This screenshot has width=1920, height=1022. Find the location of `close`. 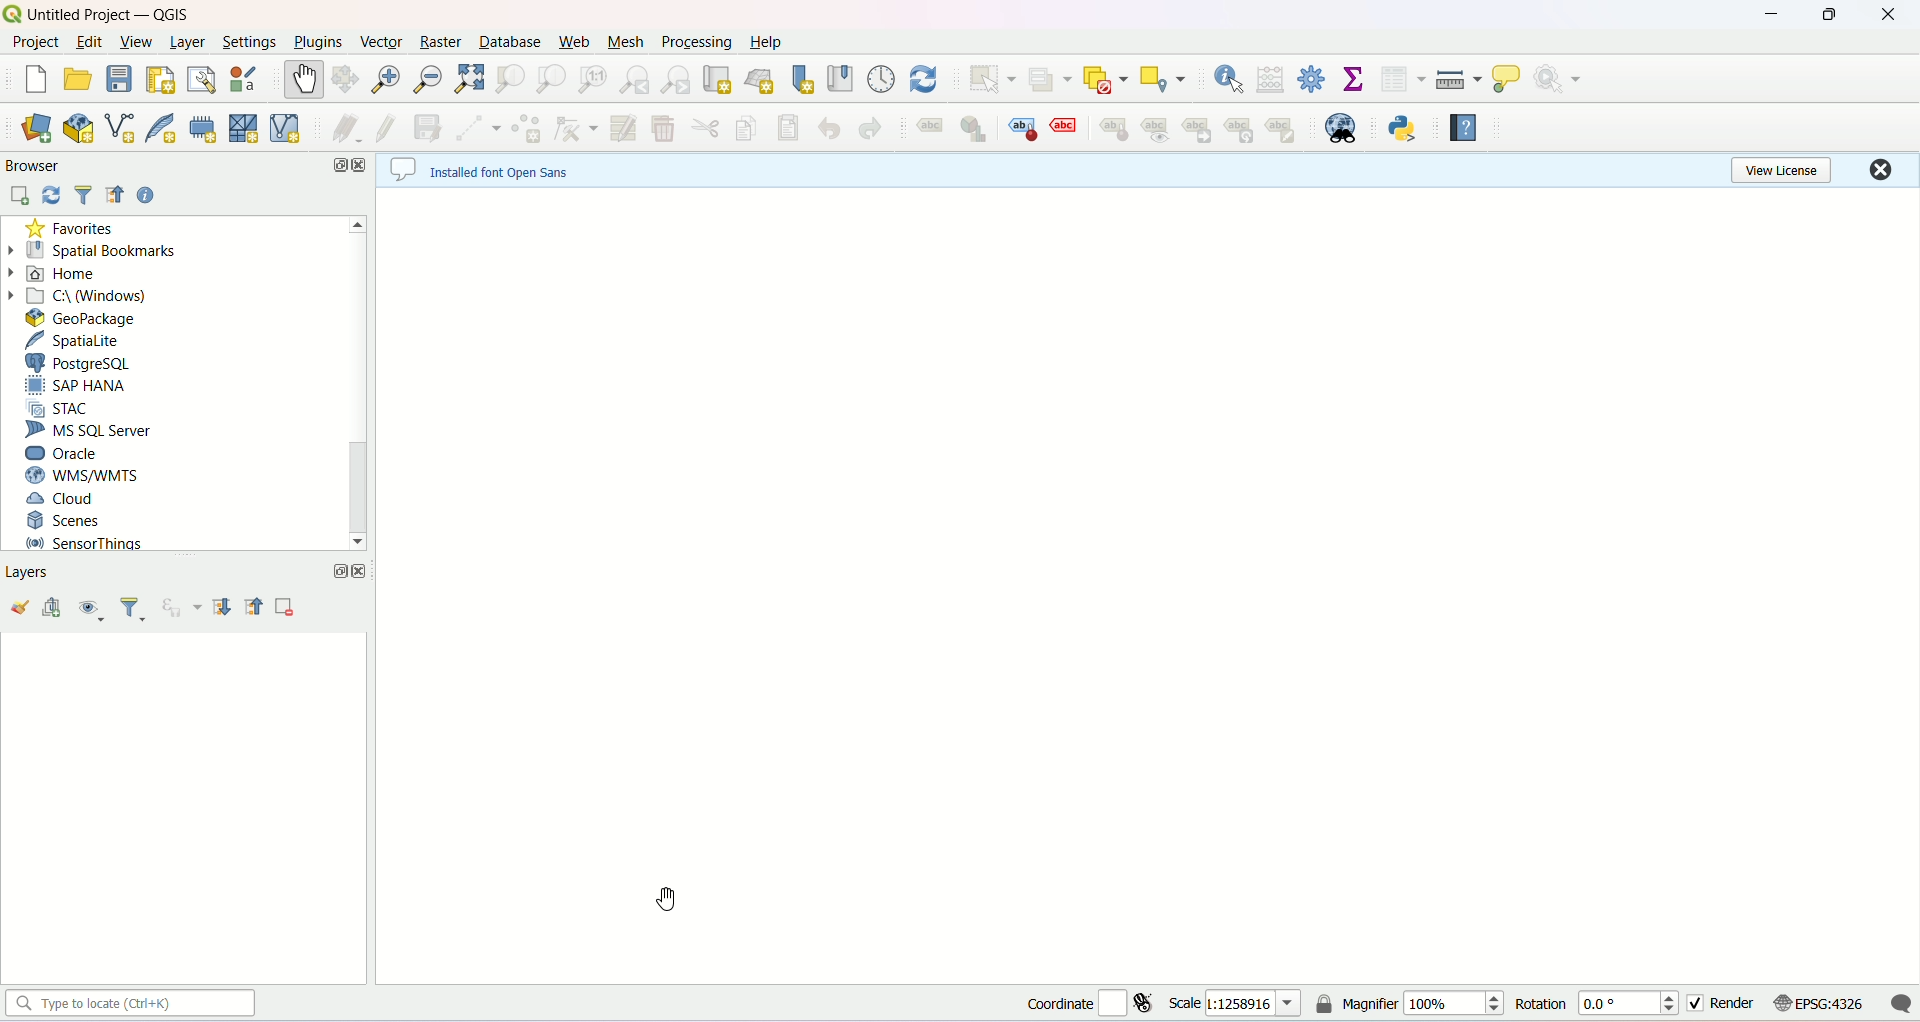

close is located at coordinates (1889, 15).